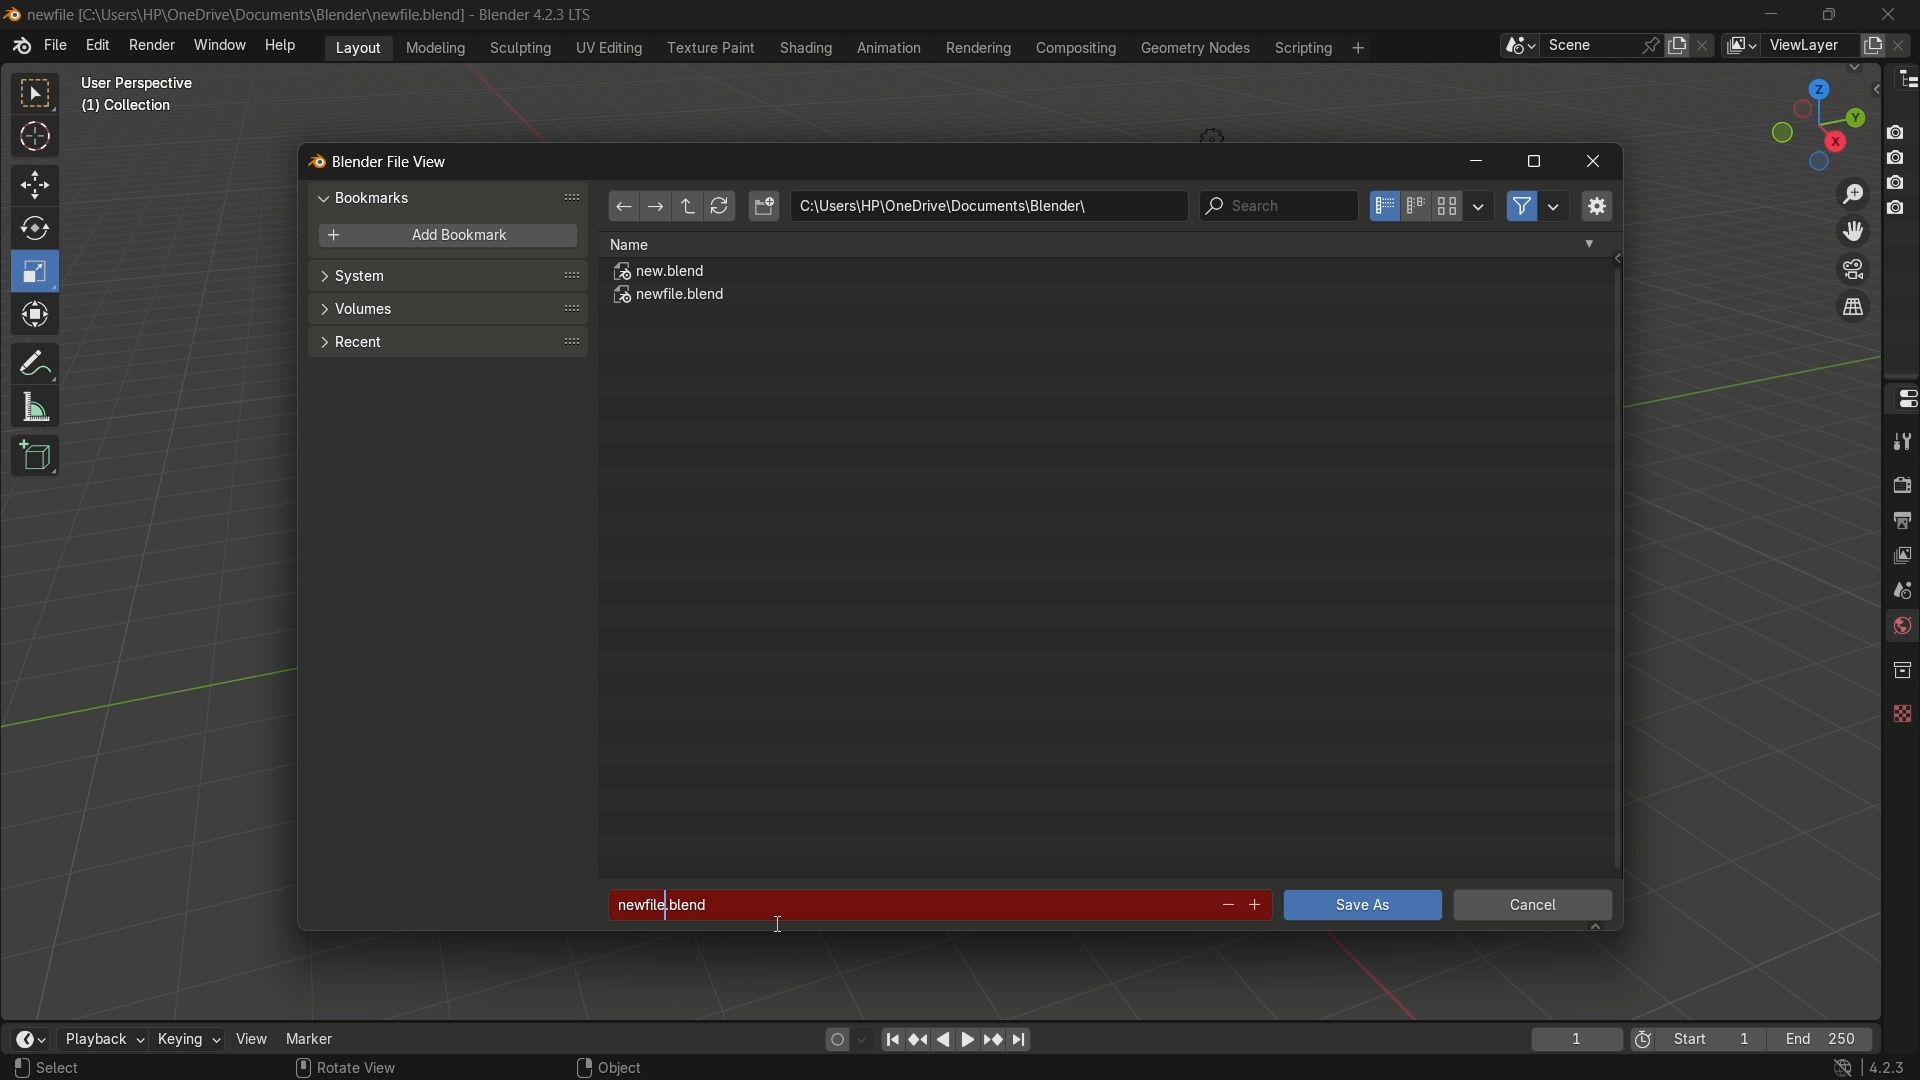 The height and width of the screenshot is (1080, 1920). Describe the element at coordinates (442, 237) in the screenshot. I see `add bookmark` at that location.